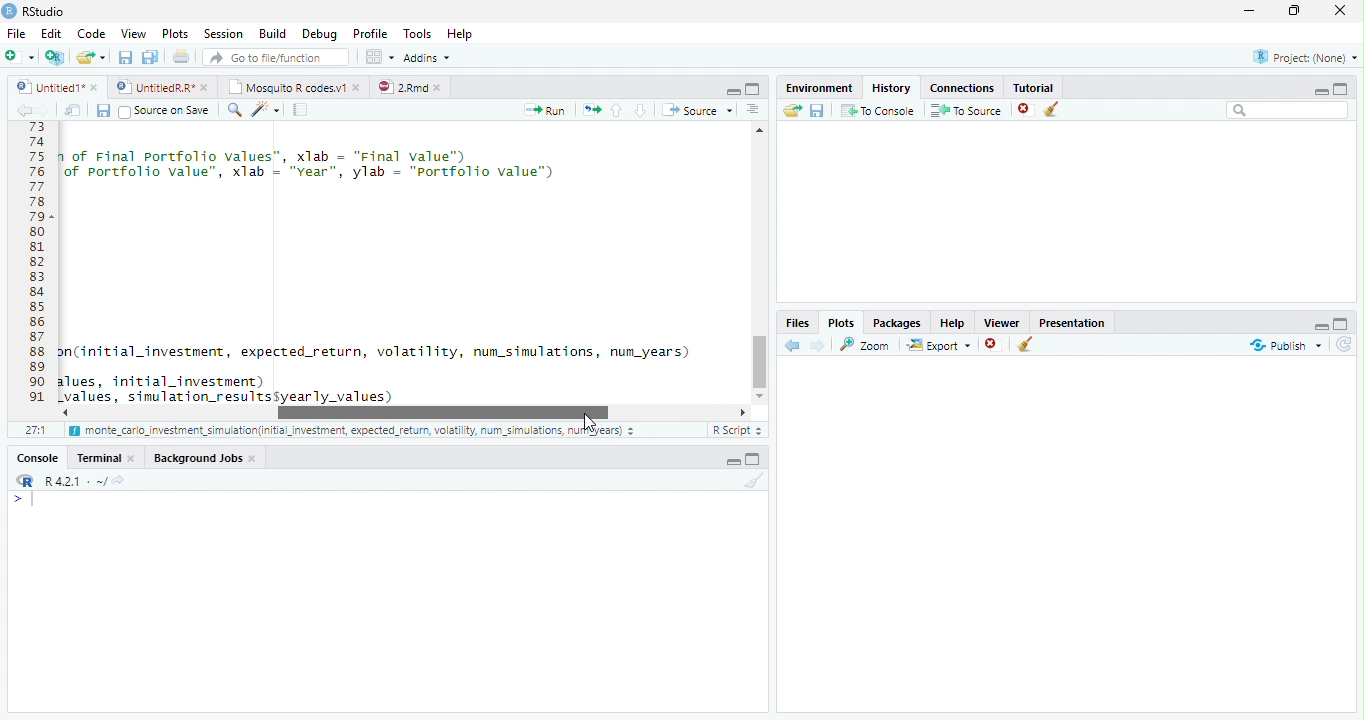 Image resolution: width=1364 pixels, height=720 pixels. What do you see at coordinates (273, 34) in the screenshot?
I see `Build` at bounding box center [273, 34].